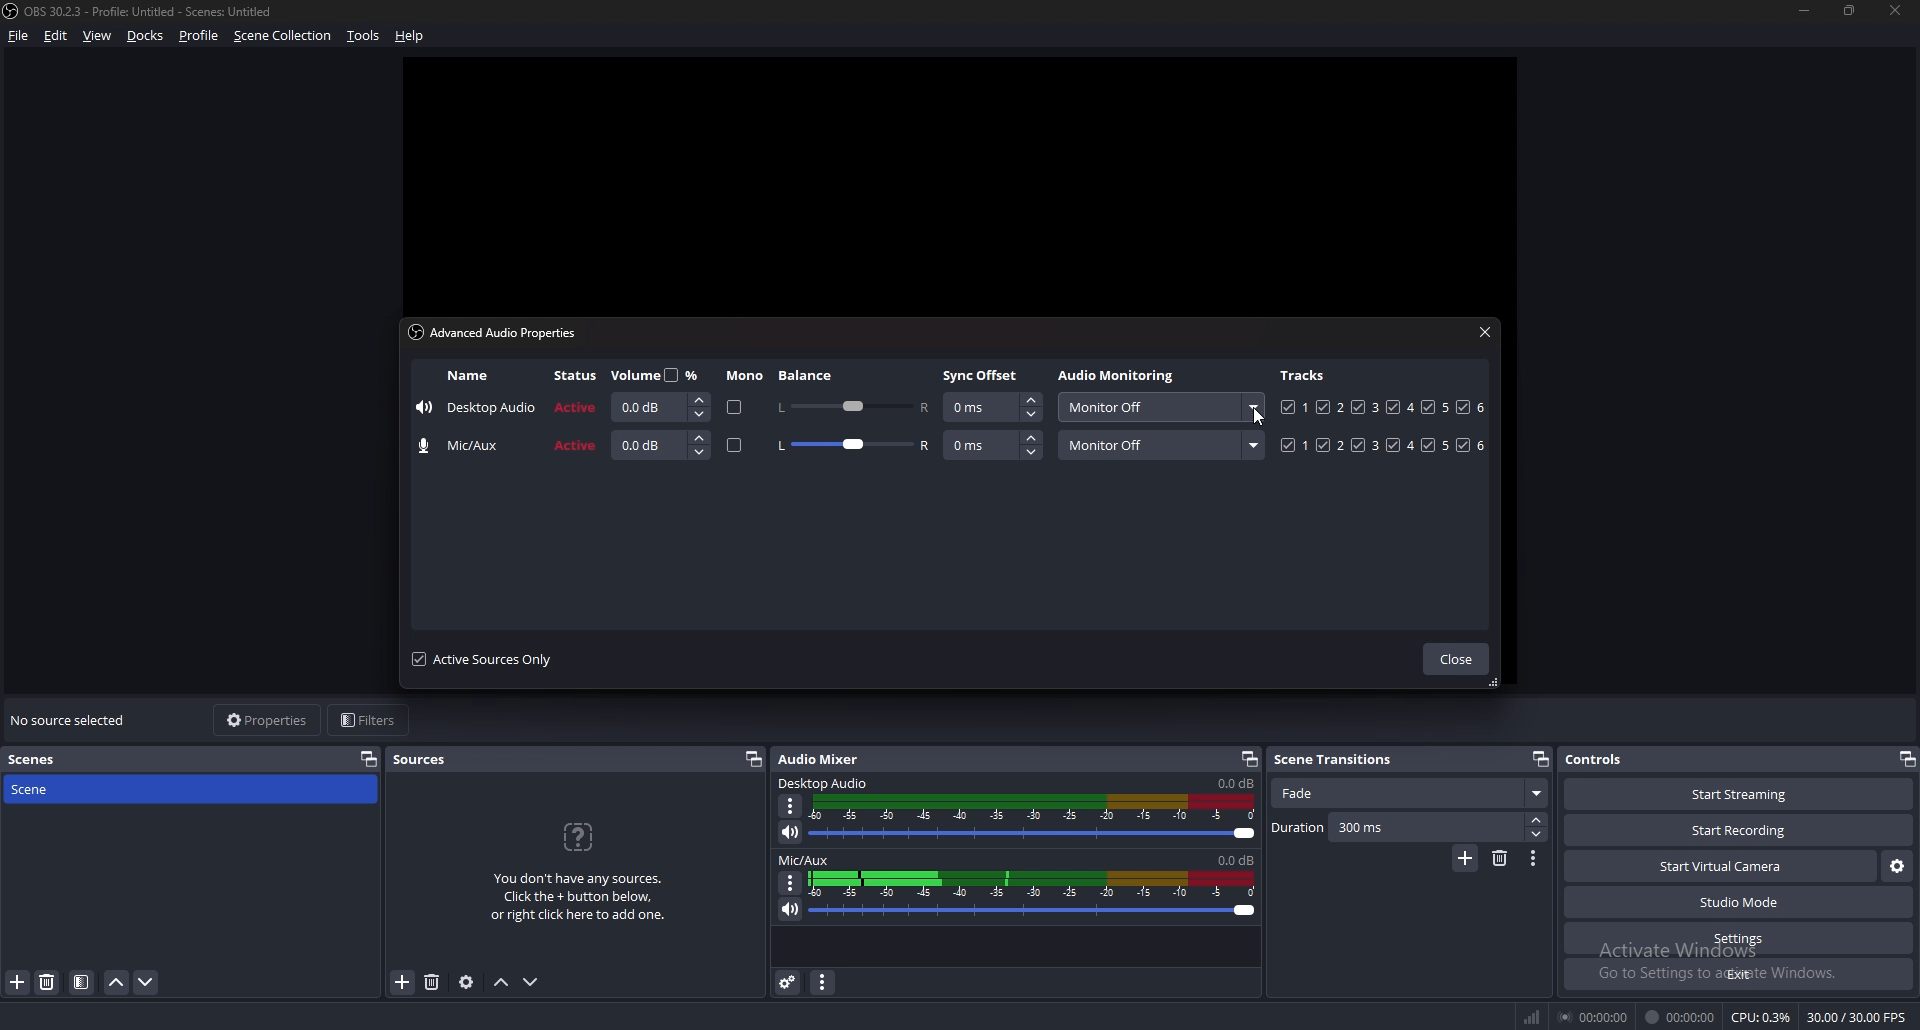 The height and width of the screenshot is (1030, 1920). Describe the element at coordinates (657, 407) in the screenshot. I see `volume input` at that location.